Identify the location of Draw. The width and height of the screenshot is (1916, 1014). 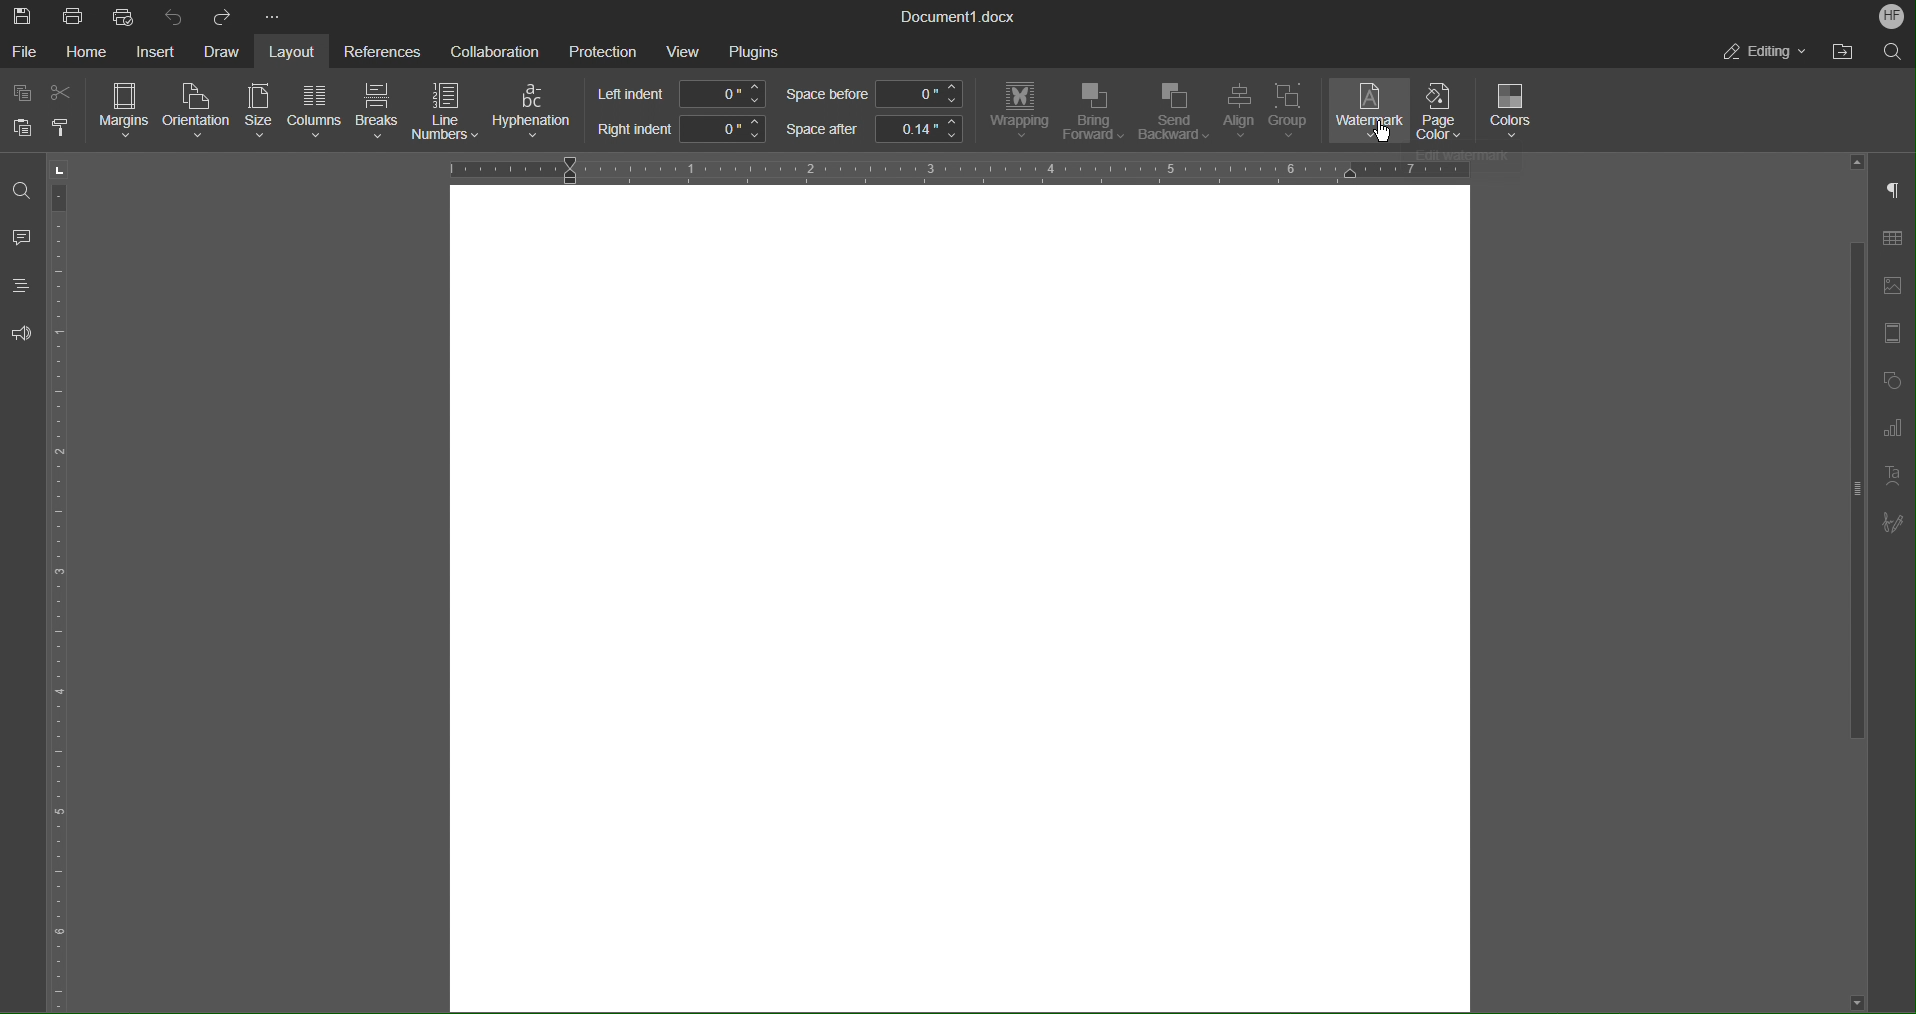
(223, 52).